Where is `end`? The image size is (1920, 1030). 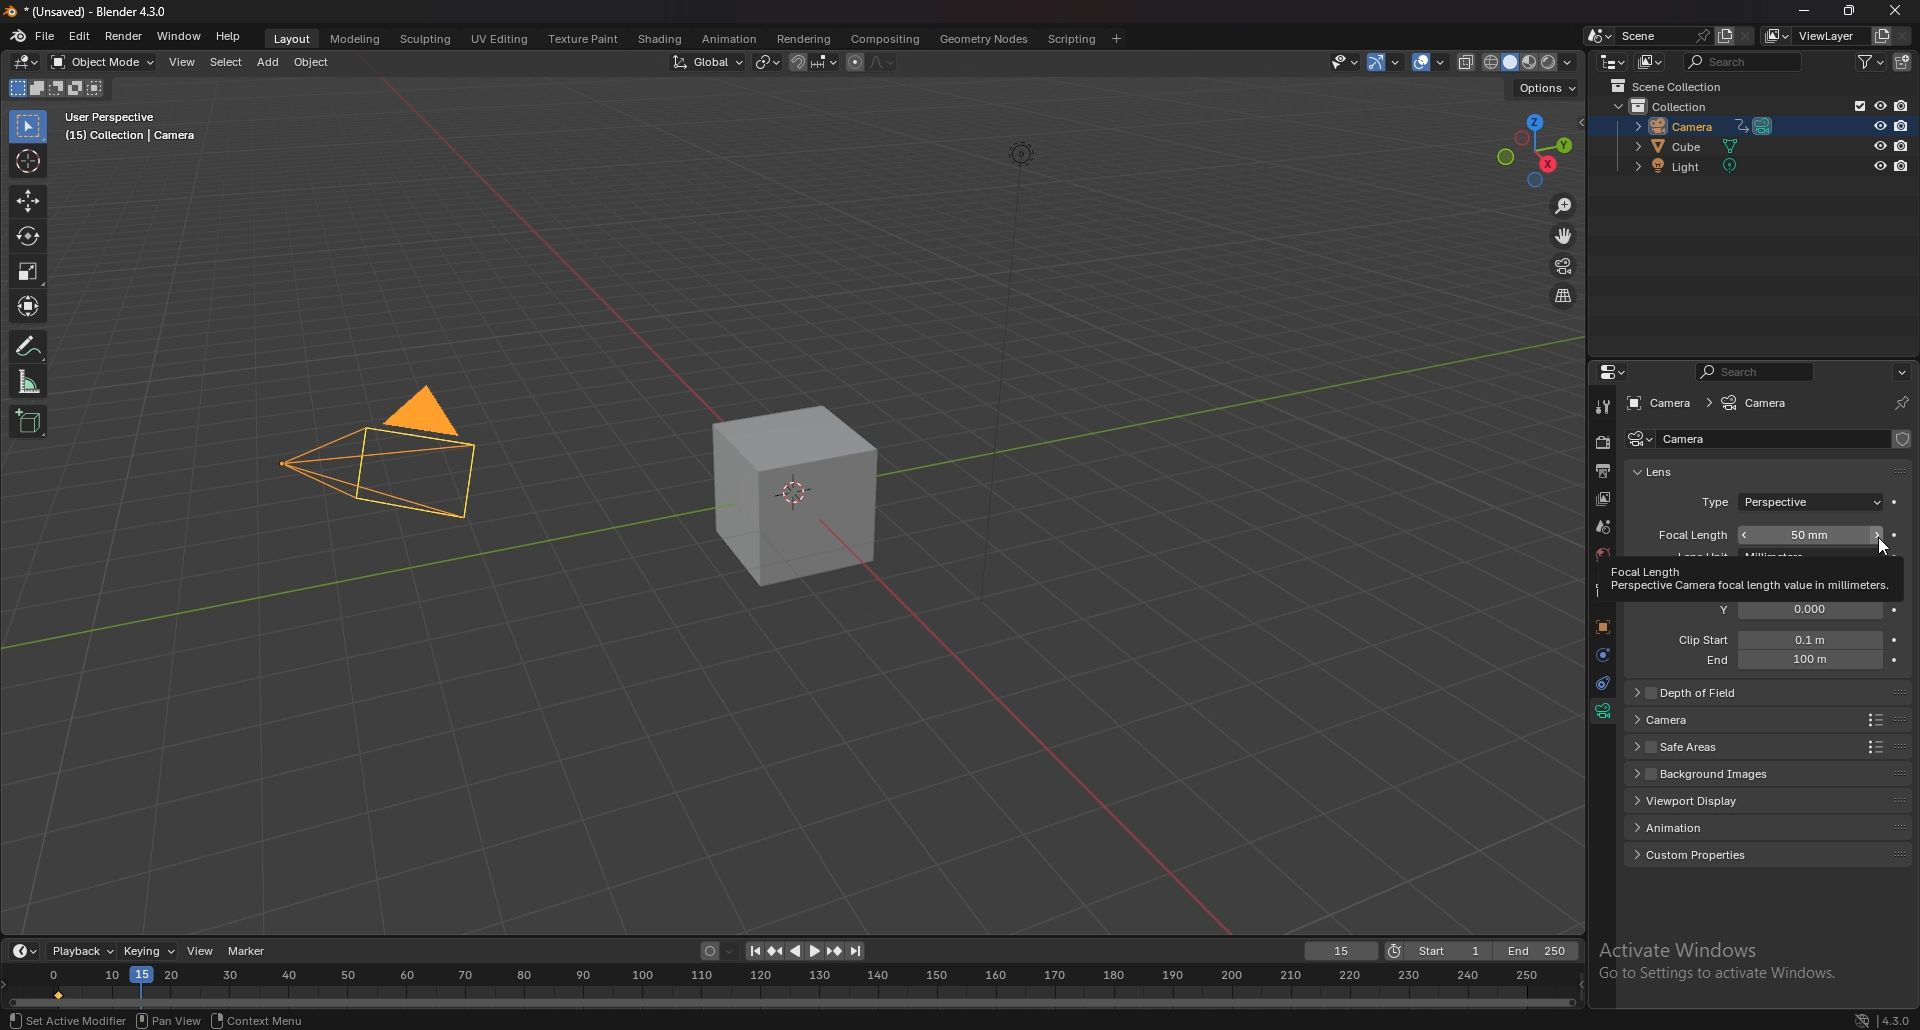 end is located at coordinates (1539, 951).